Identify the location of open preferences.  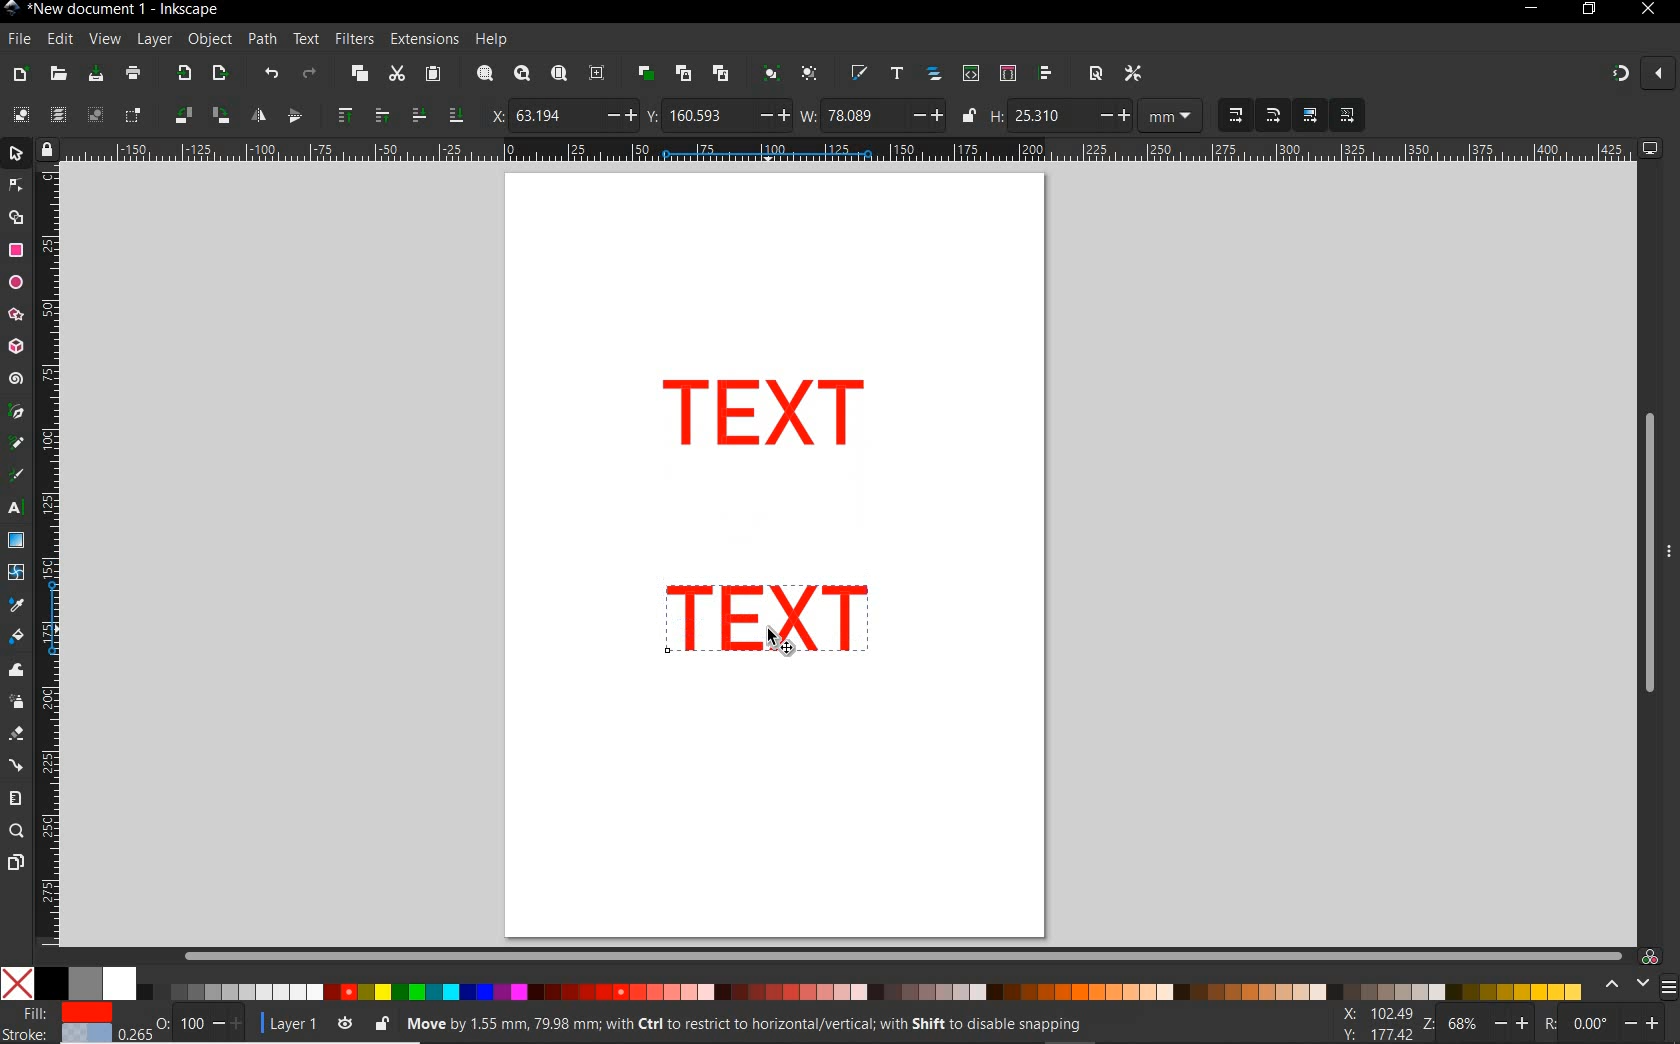
(1134, 72).